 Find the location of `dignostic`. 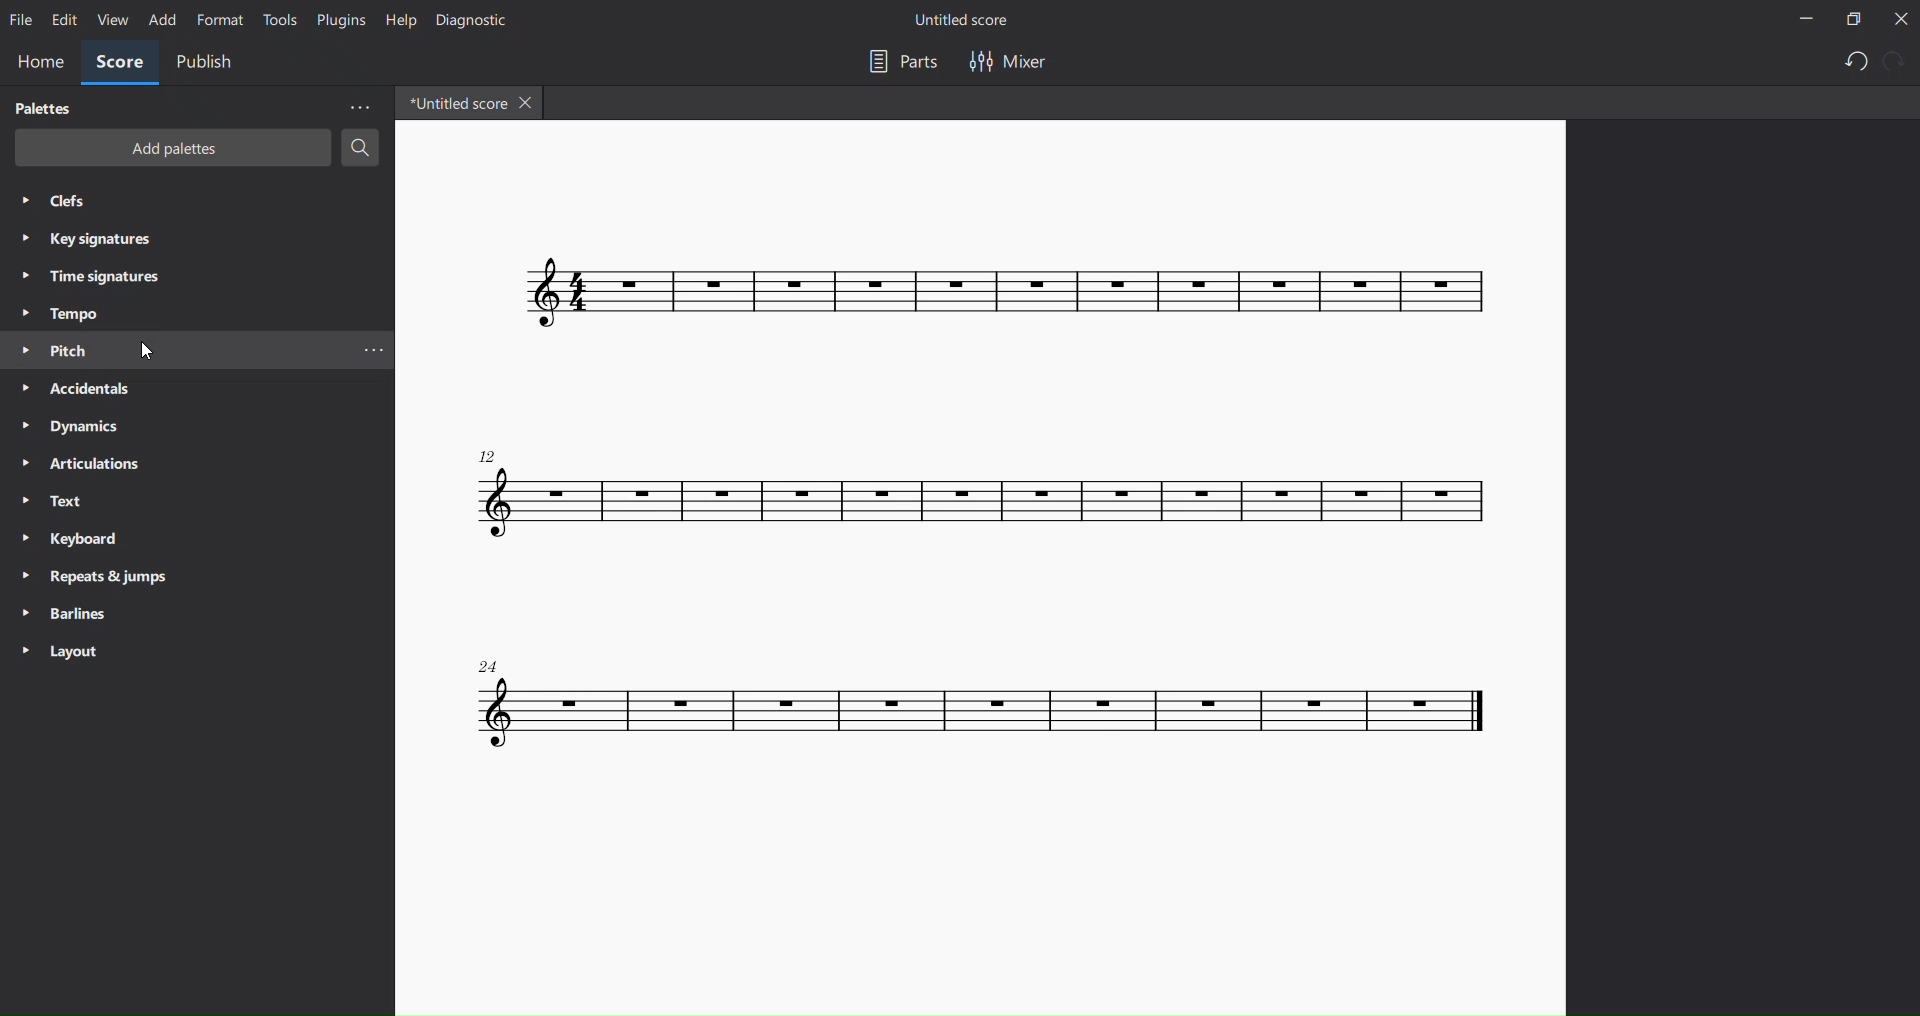

dignostic is located at coordinates (479, 22).